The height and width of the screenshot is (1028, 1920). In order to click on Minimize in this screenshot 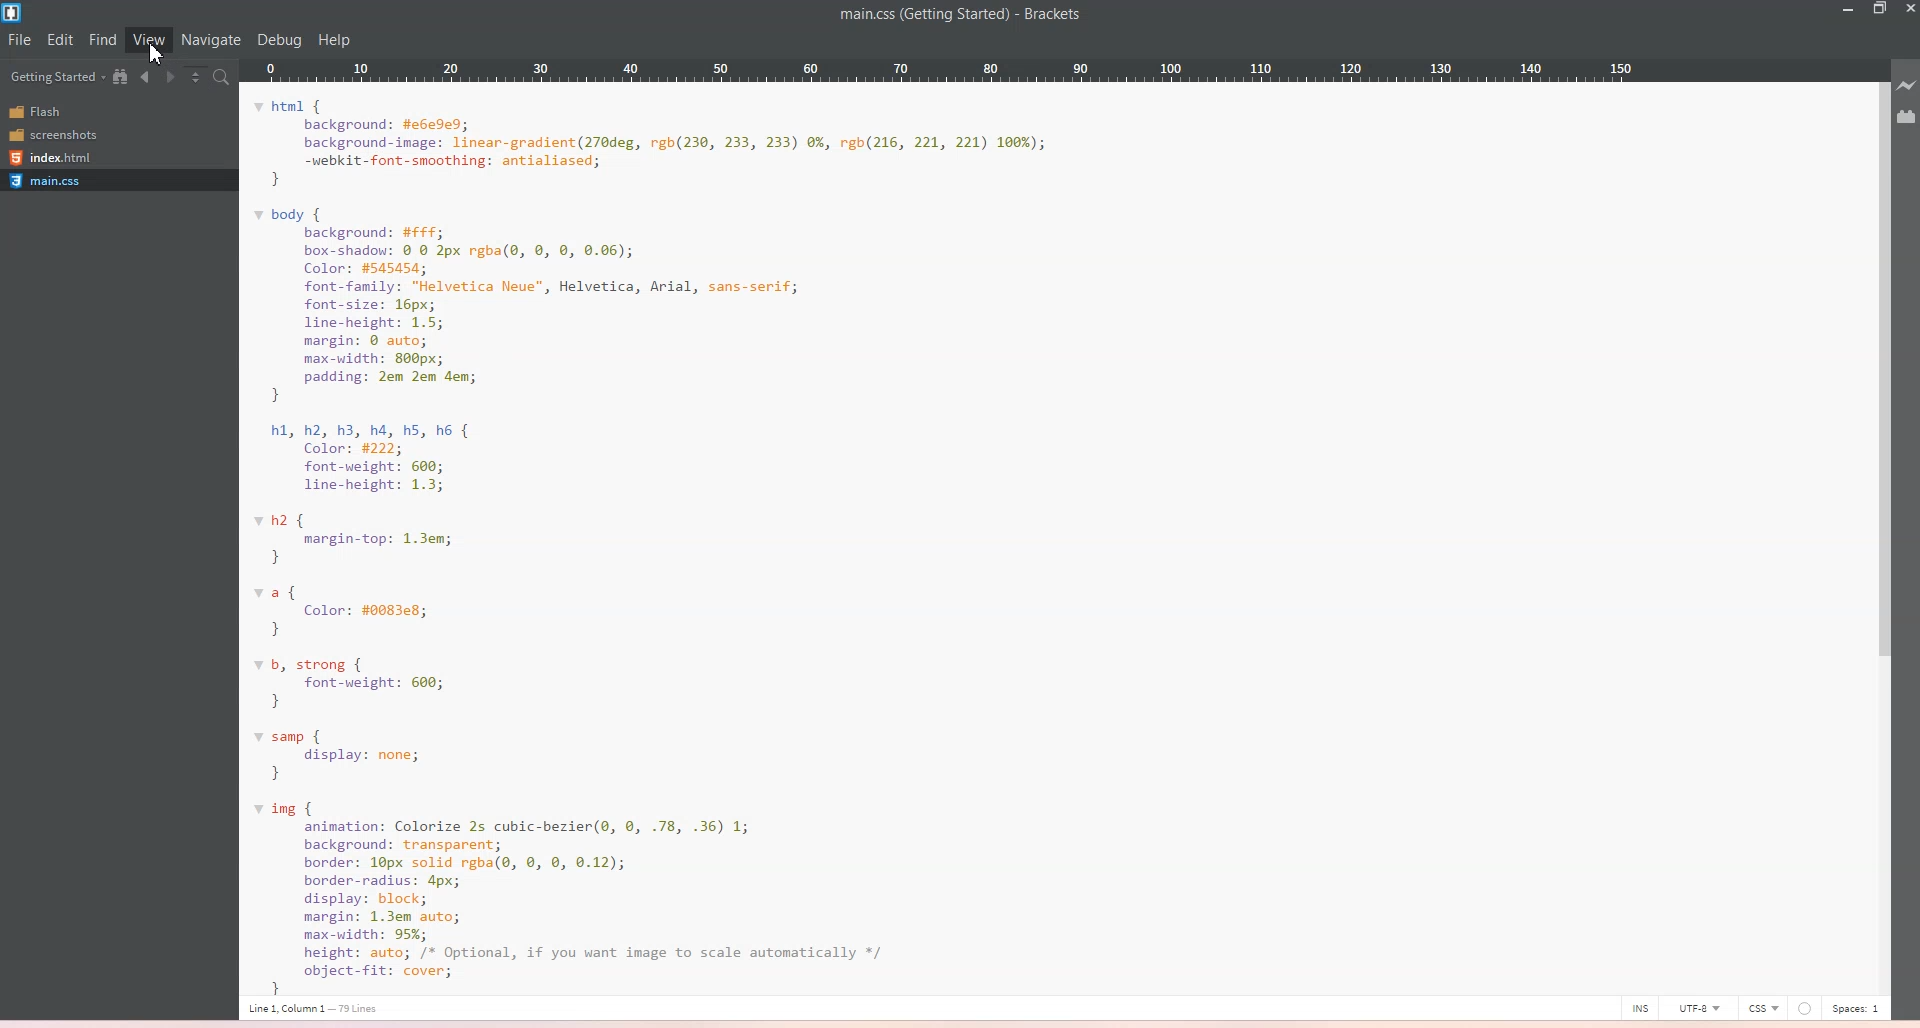, I will do `click(1847, 9)`.